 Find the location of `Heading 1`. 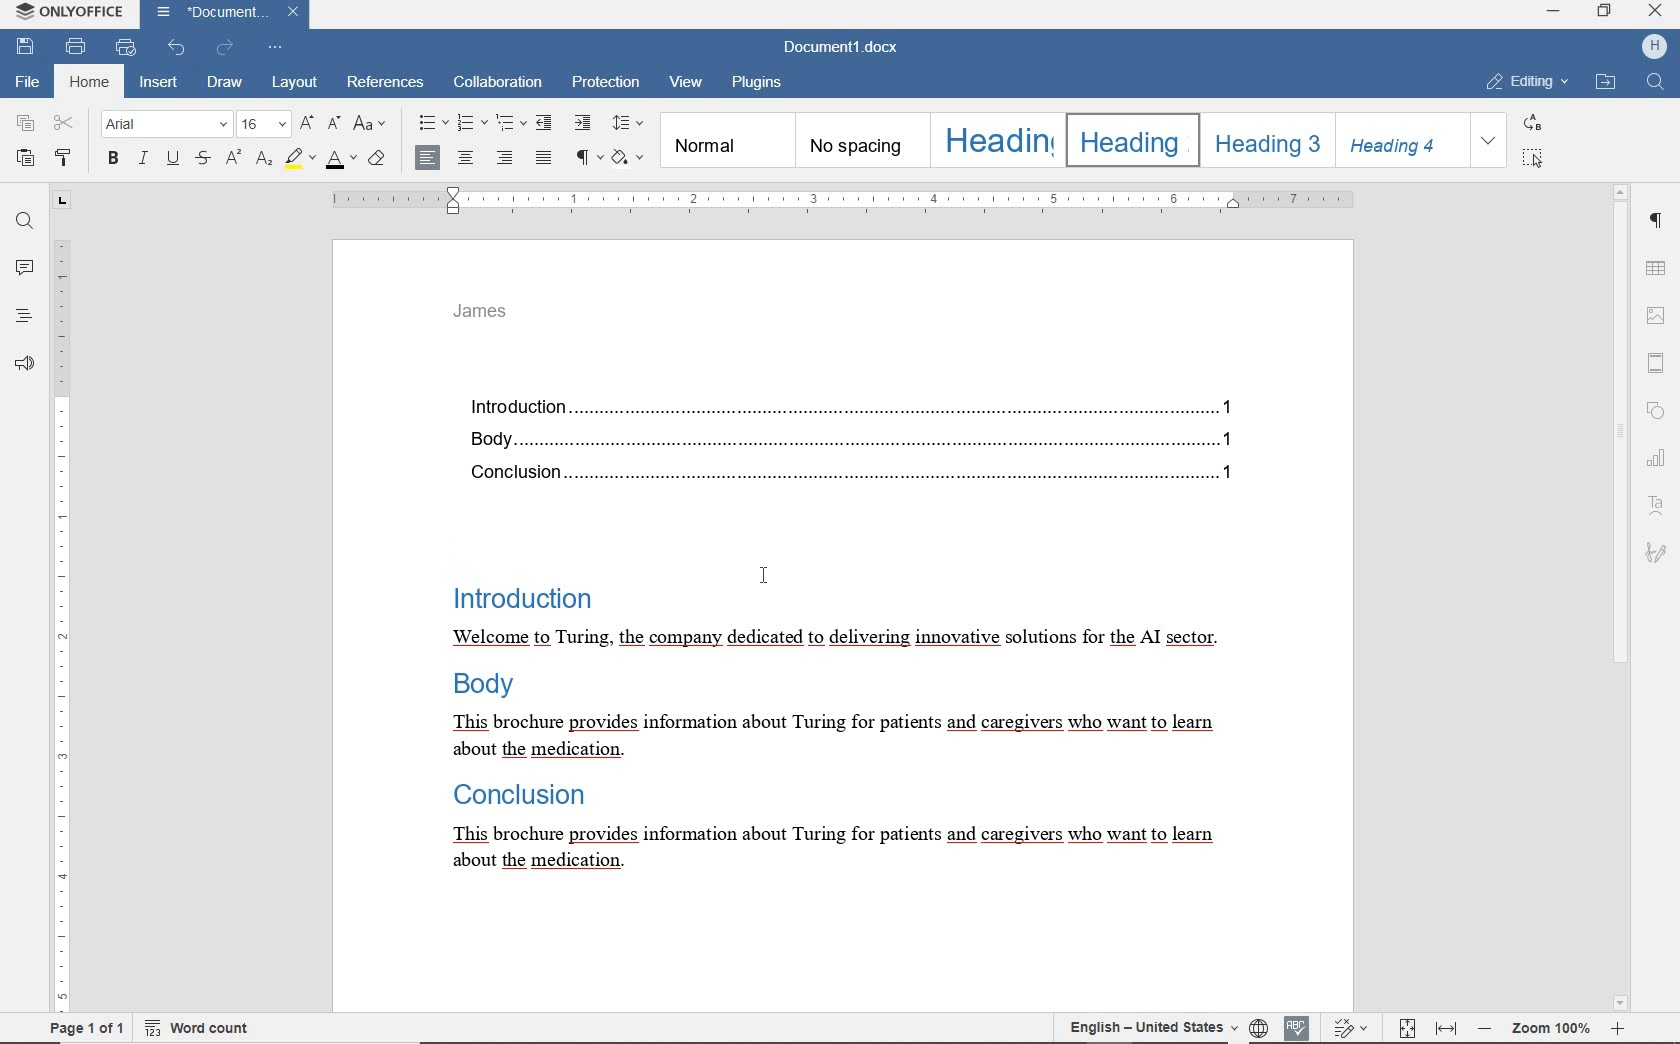

Heading 1 is located at coordinates (995, 140).